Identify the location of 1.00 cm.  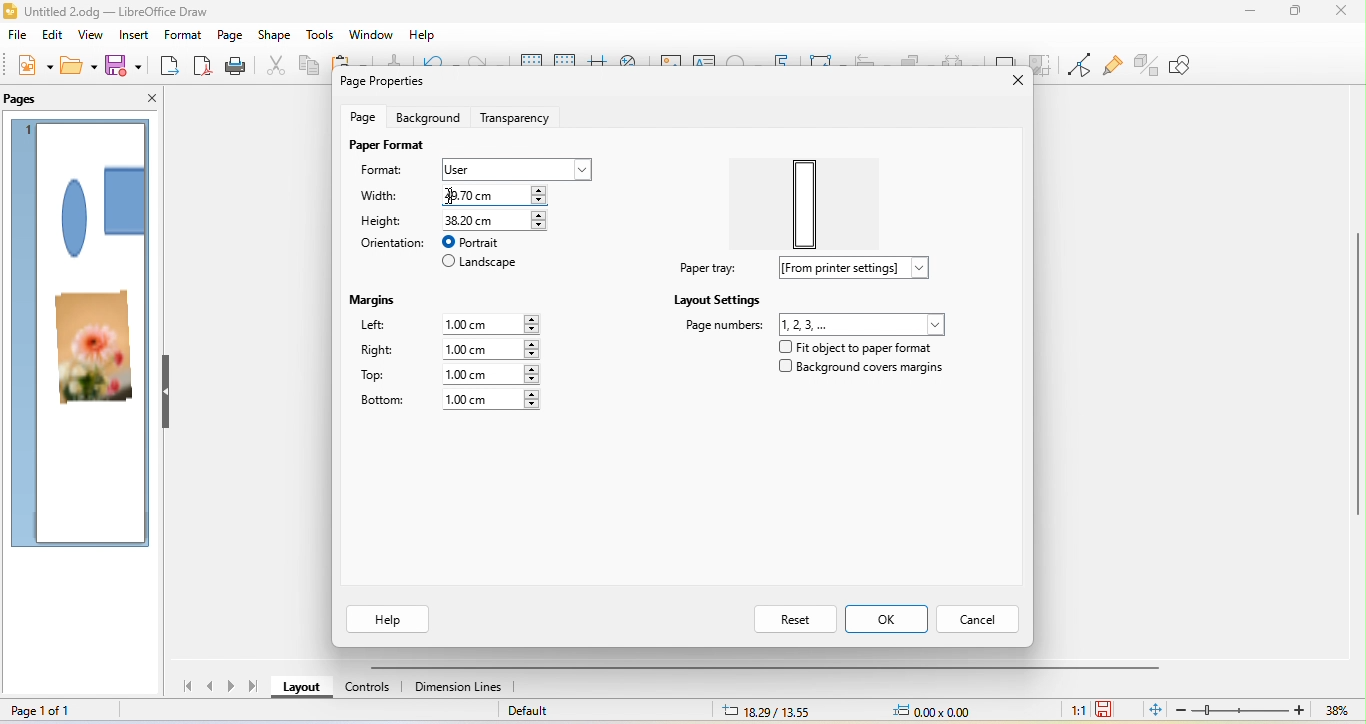
(496, 402).